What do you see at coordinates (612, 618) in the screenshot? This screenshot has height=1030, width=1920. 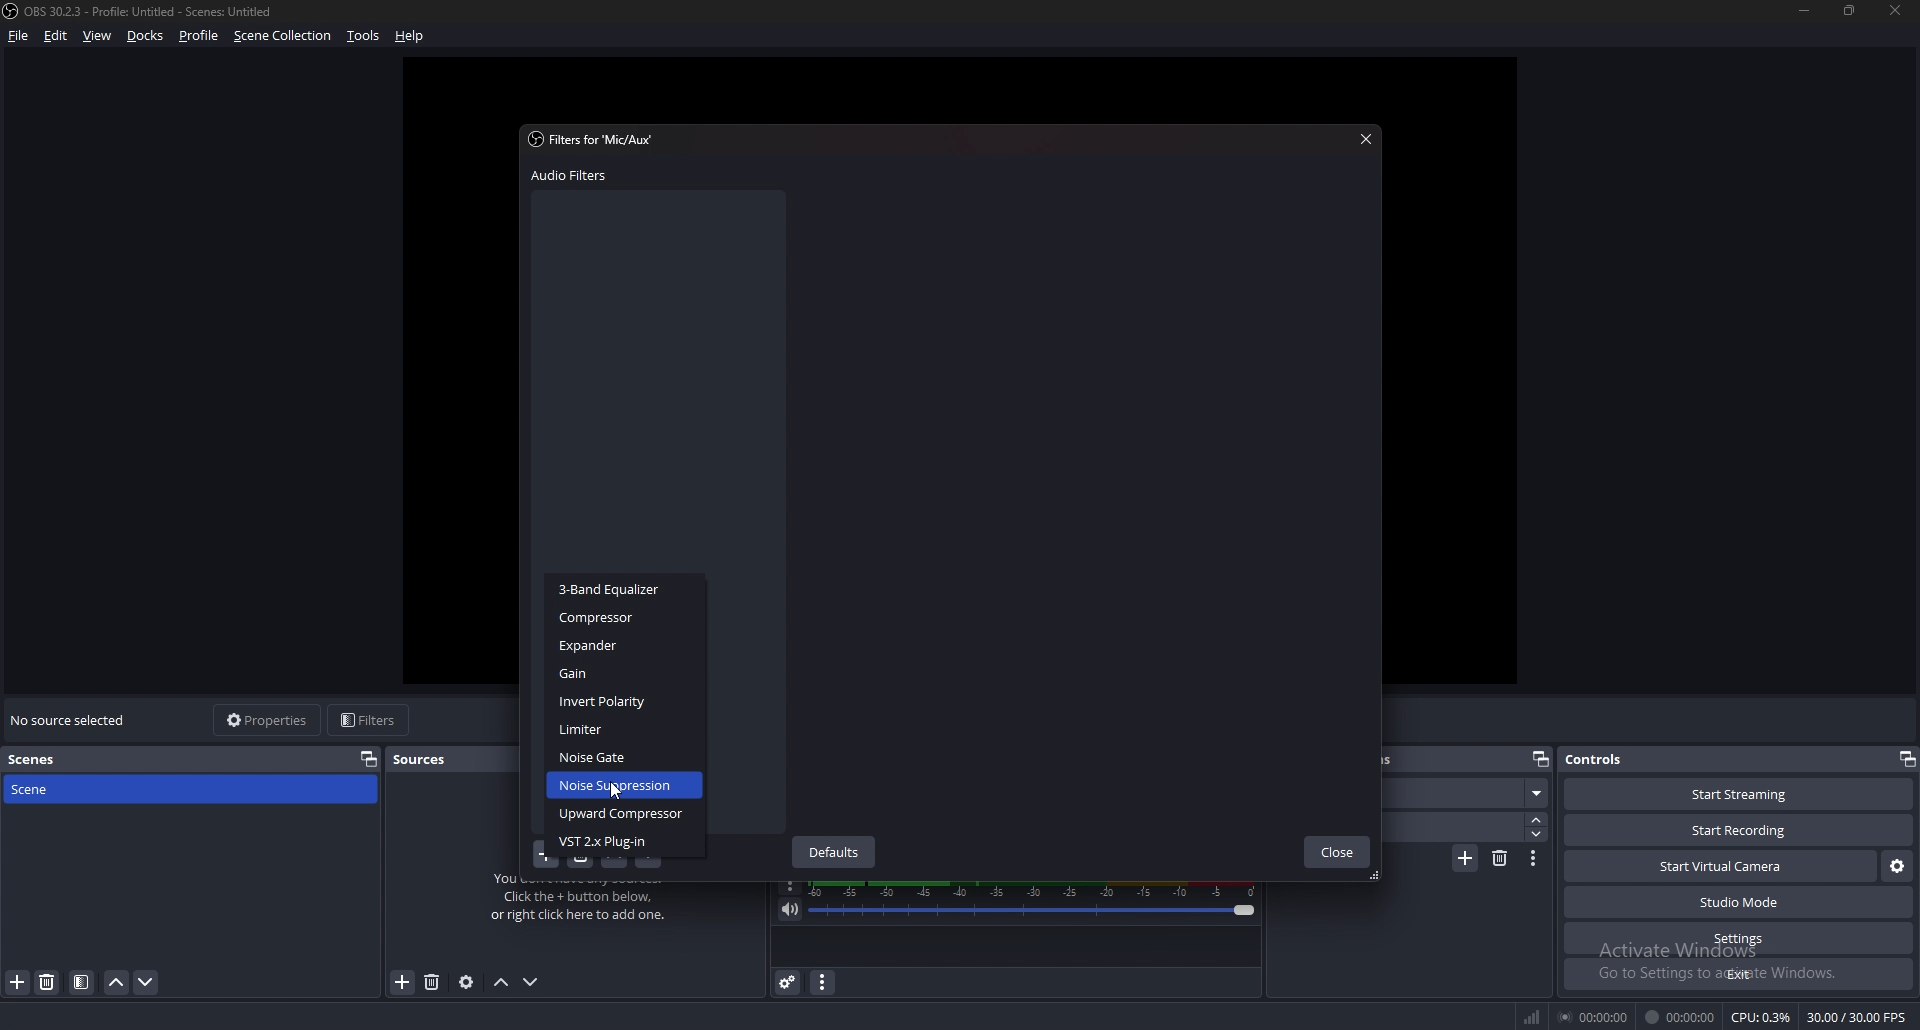 I see `‘Compressor` at bounding box center [612, 618].